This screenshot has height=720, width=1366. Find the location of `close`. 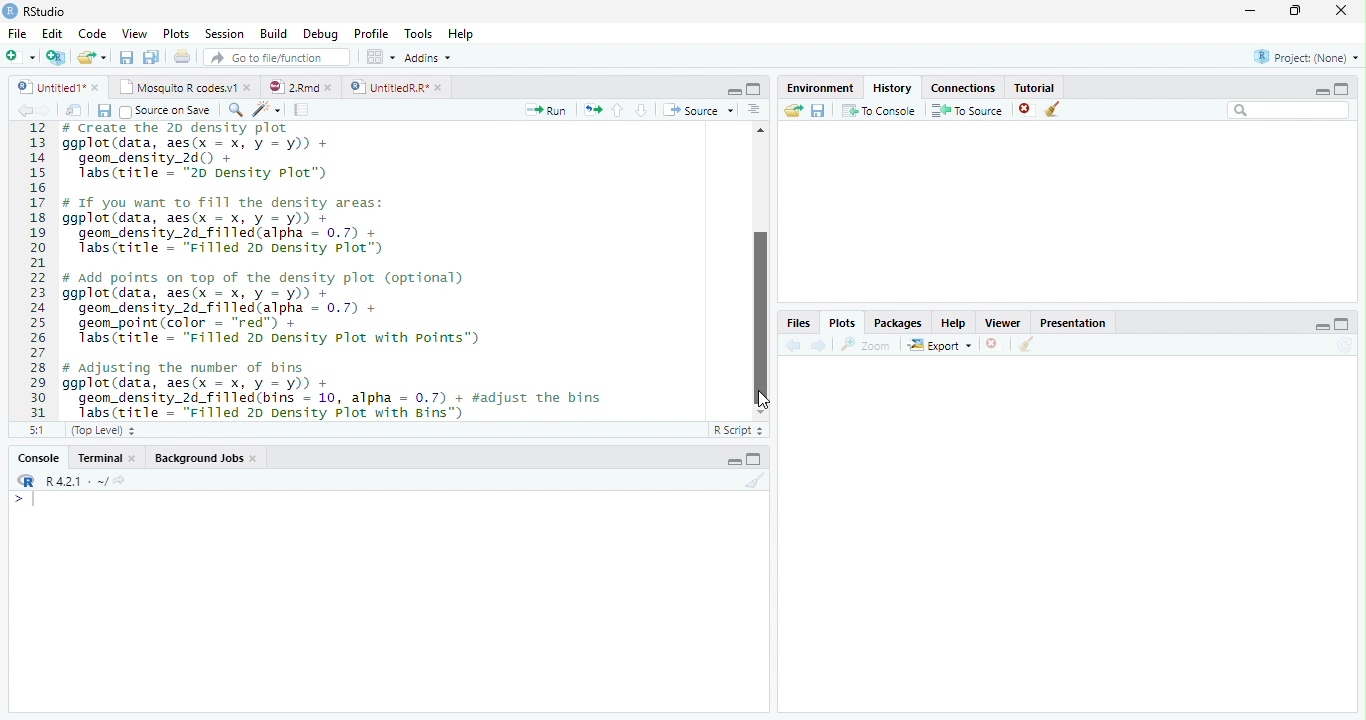

close is located at coordinates (1342, 10).